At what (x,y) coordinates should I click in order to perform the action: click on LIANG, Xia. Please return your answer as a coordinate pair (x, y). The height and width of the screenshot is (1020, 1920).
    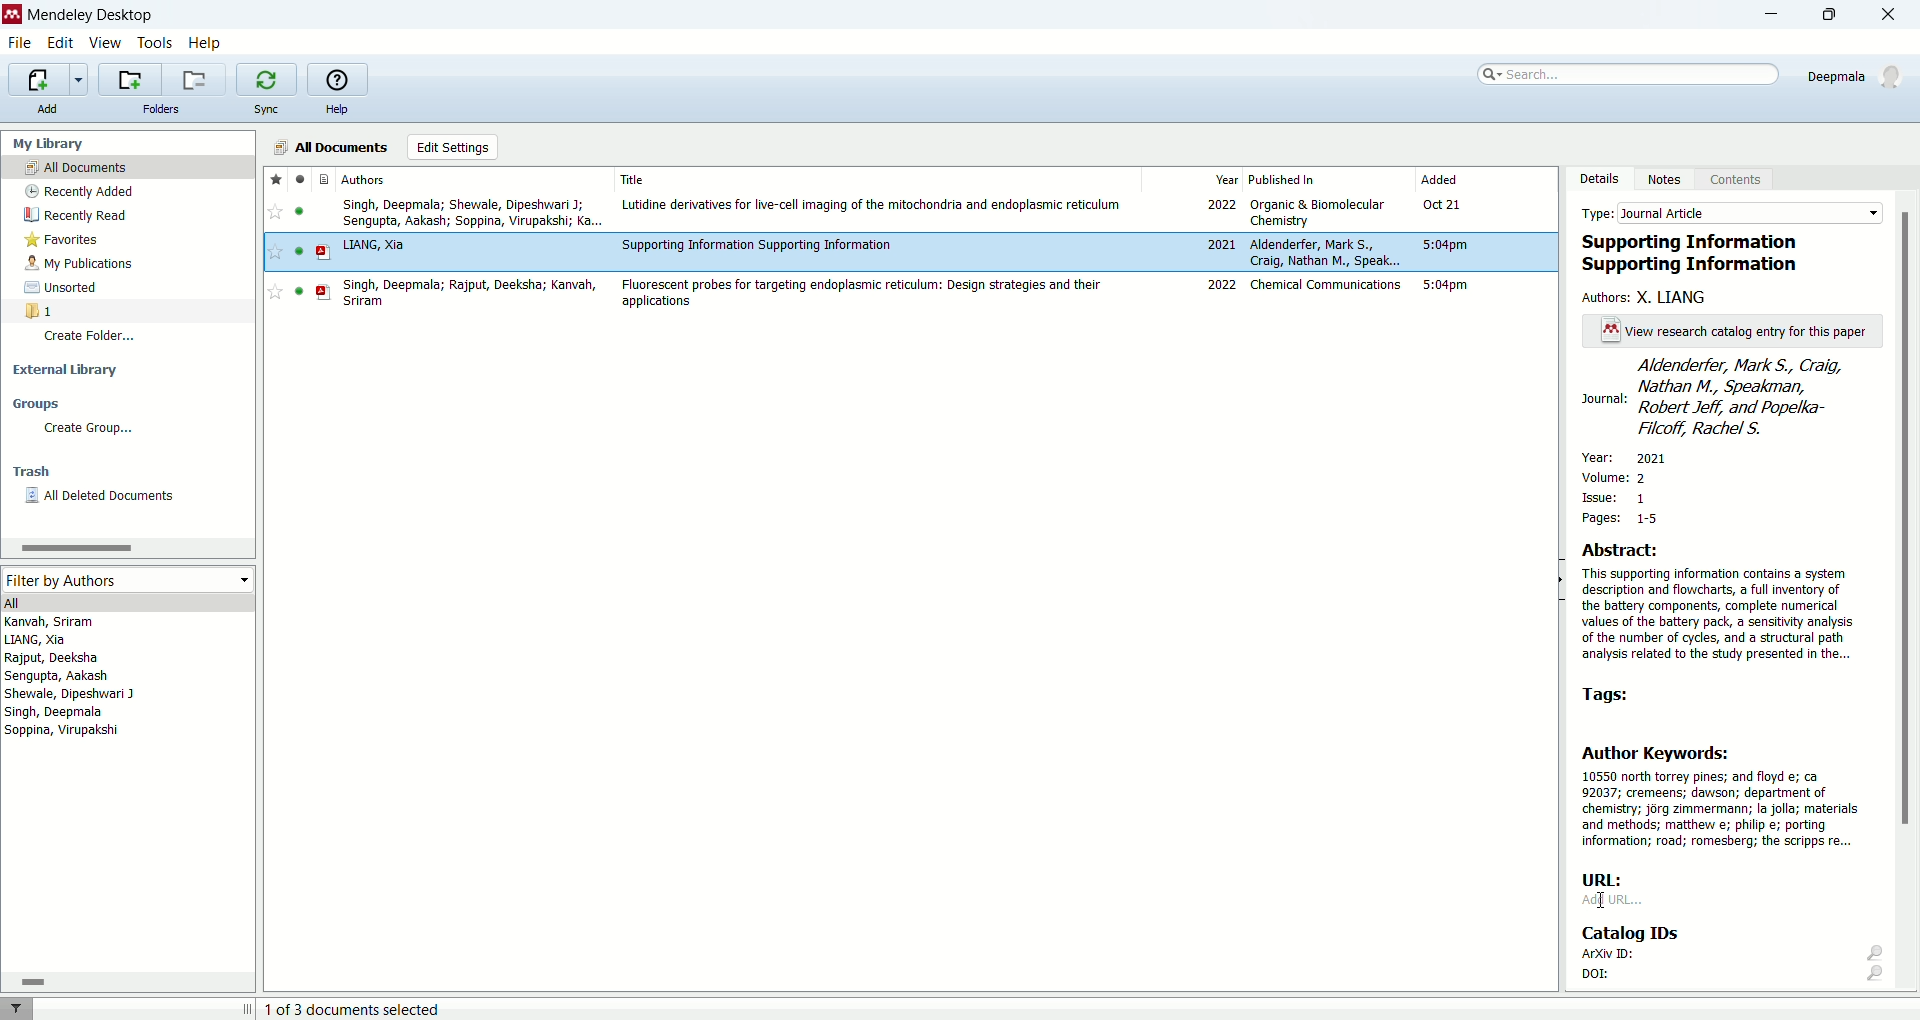
    Looking at the image, I should click on (374, 246).